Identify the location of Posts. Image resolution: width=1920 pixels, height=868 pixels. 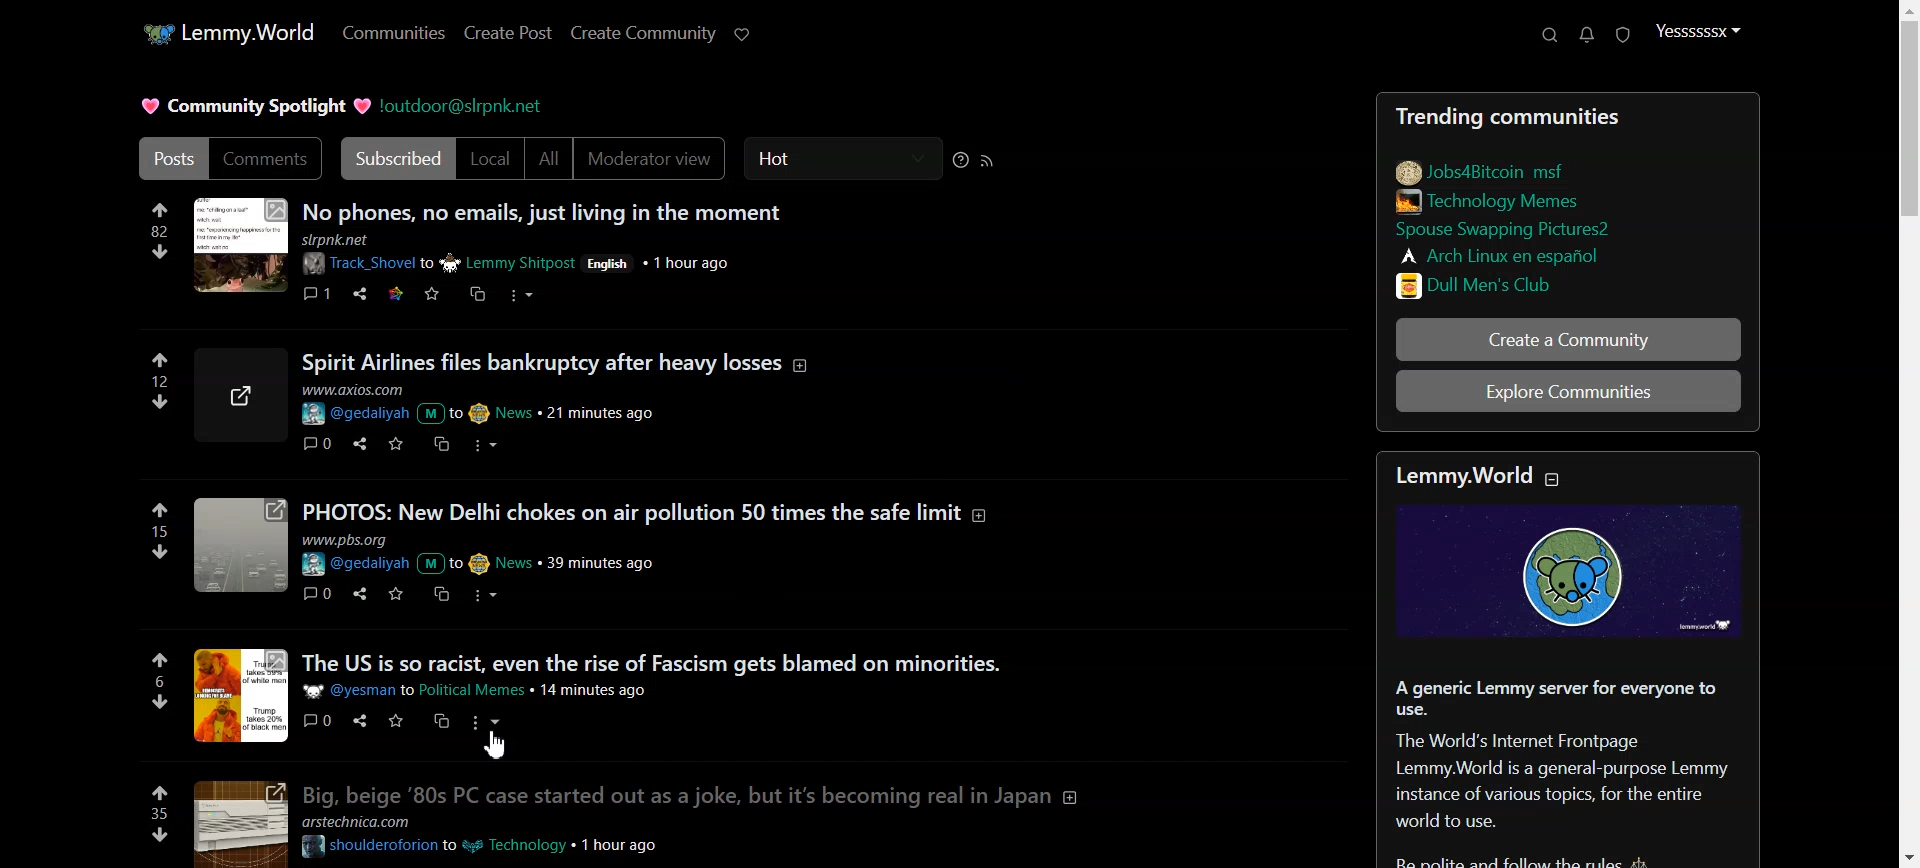
(794, 210).